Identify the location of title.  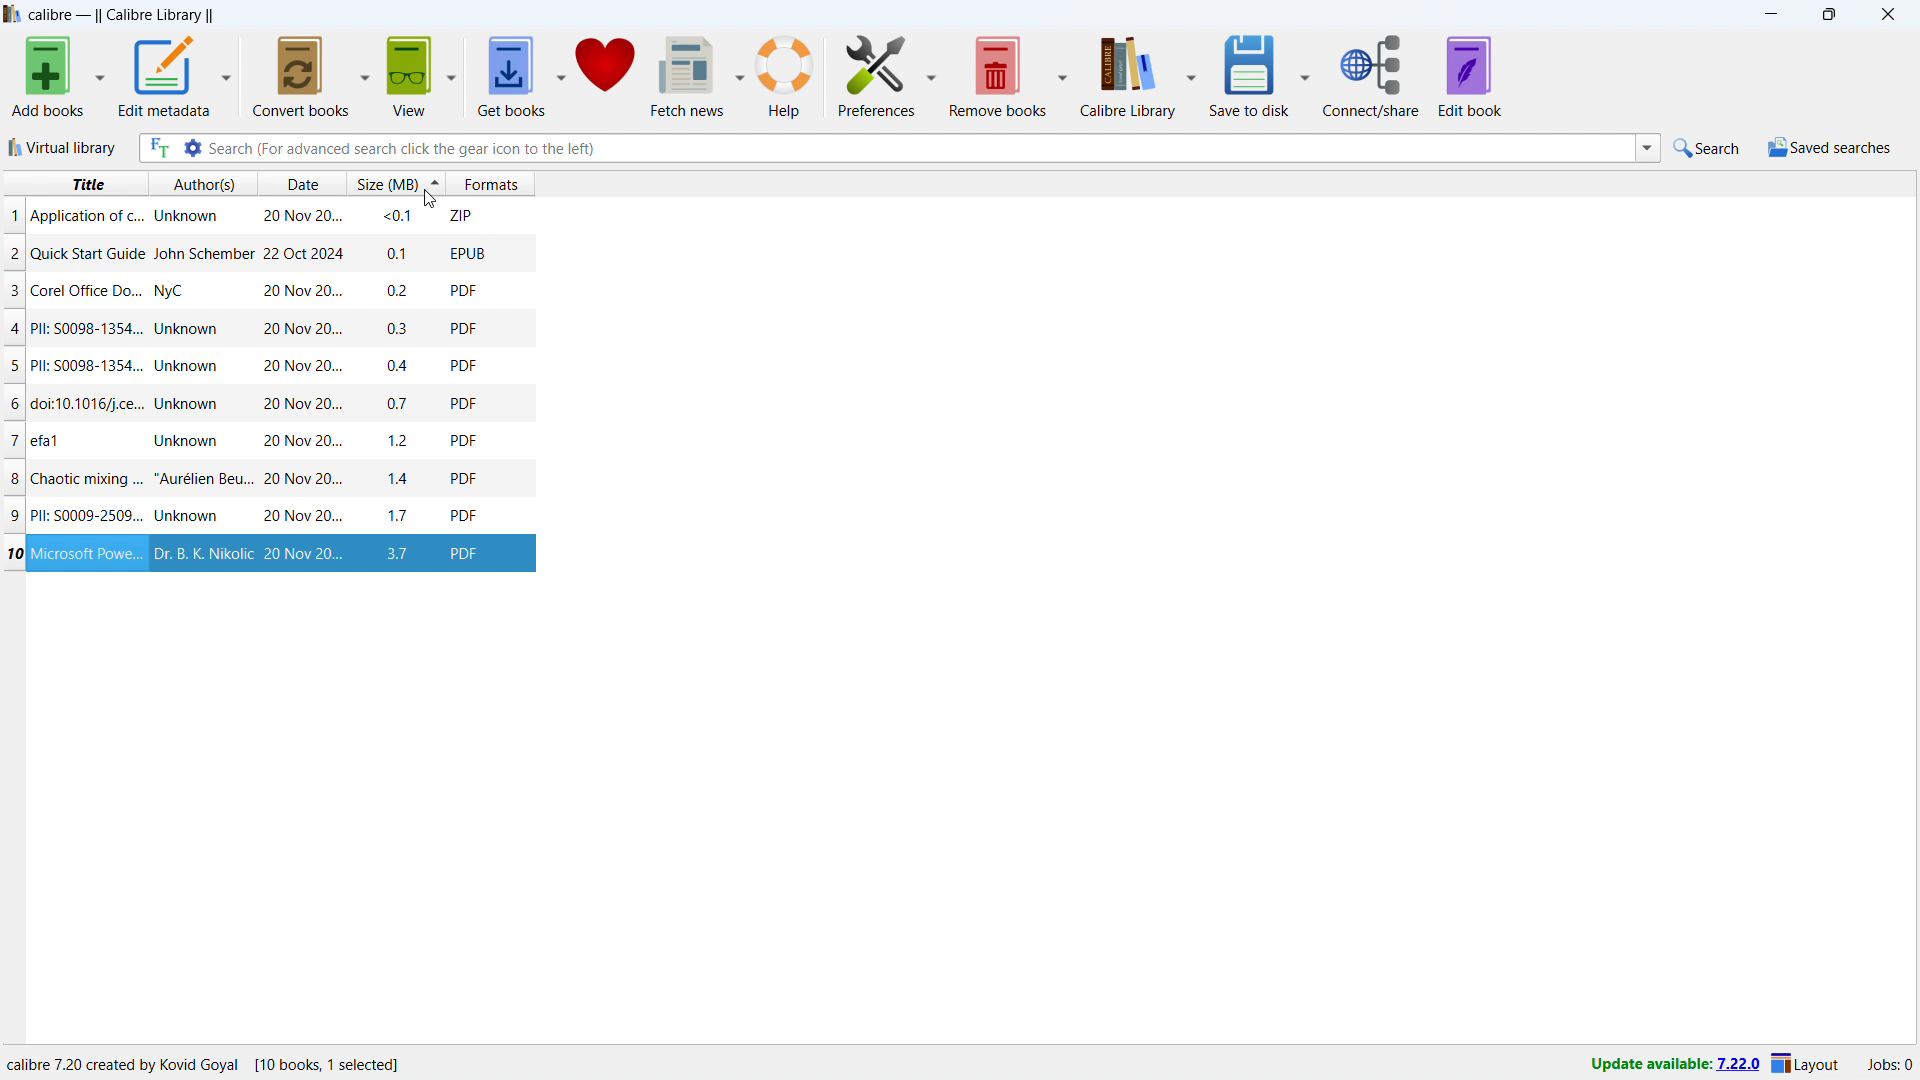
(87, 514).